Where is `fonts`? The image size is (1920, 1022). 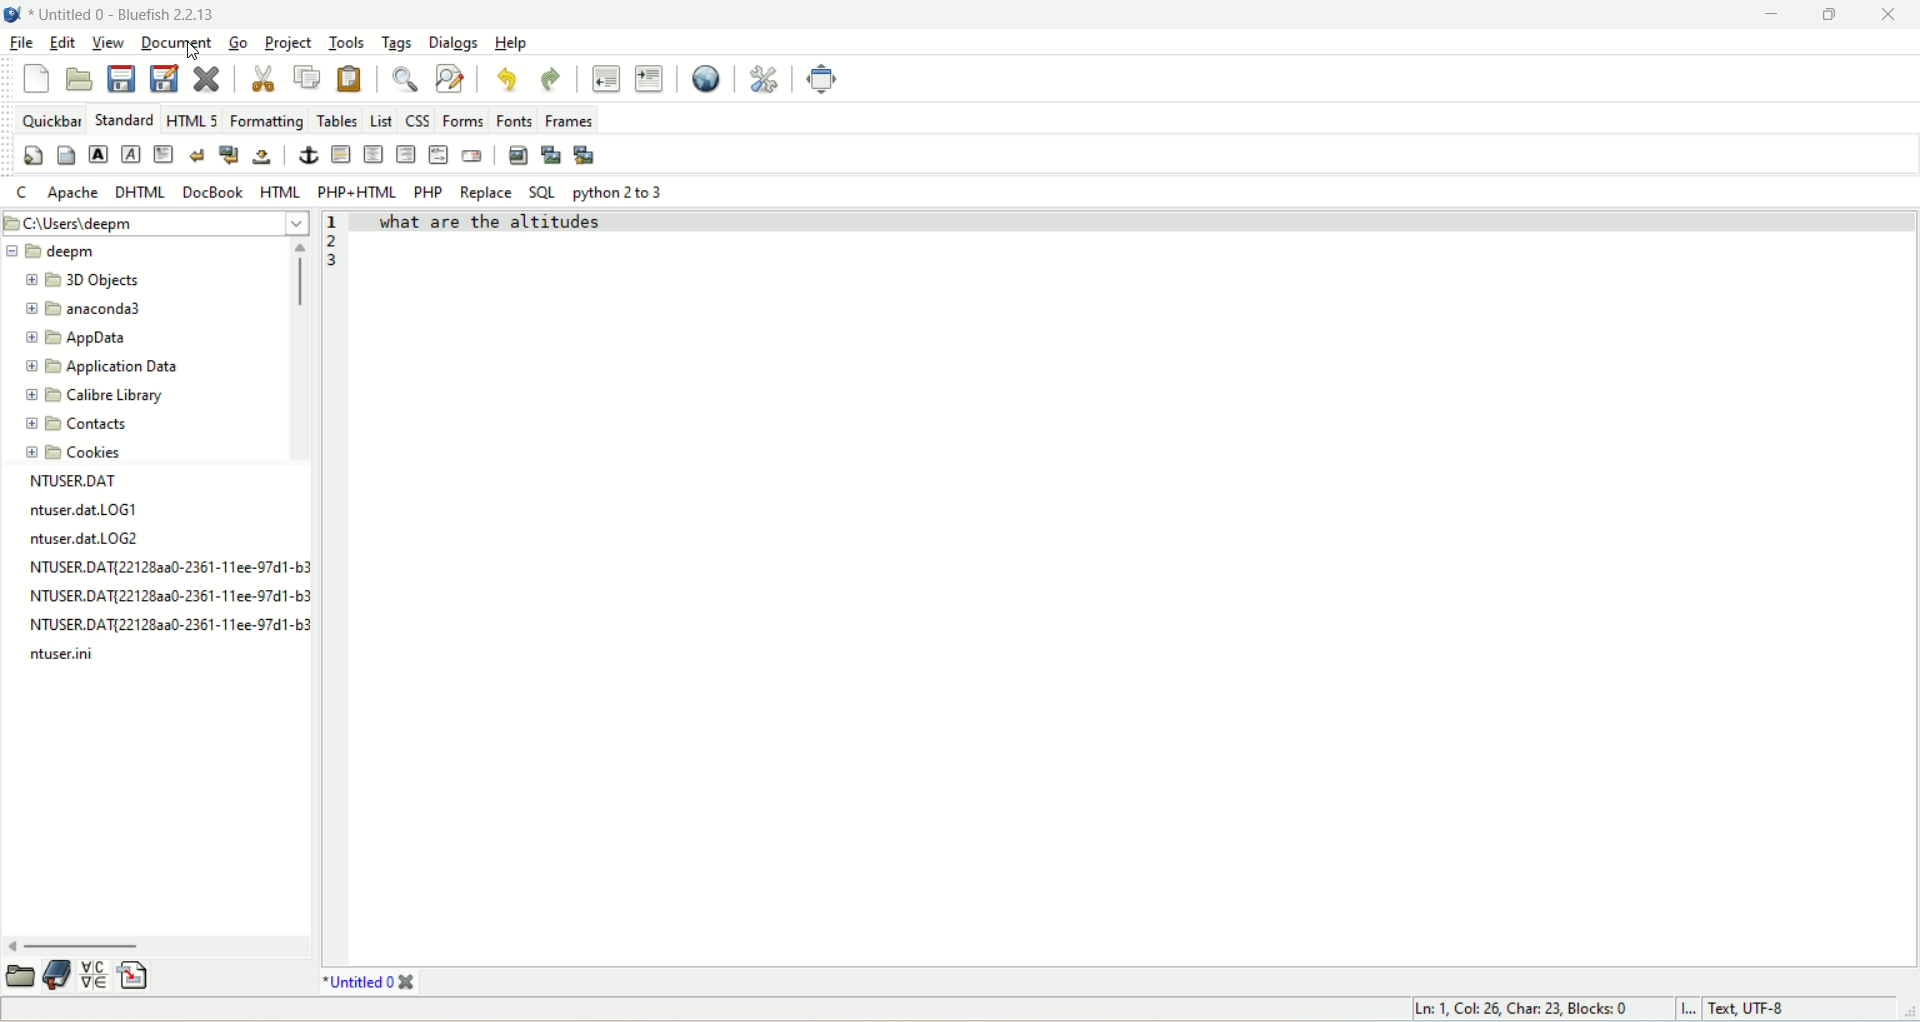 fonts is located at coordinates (512, 118).